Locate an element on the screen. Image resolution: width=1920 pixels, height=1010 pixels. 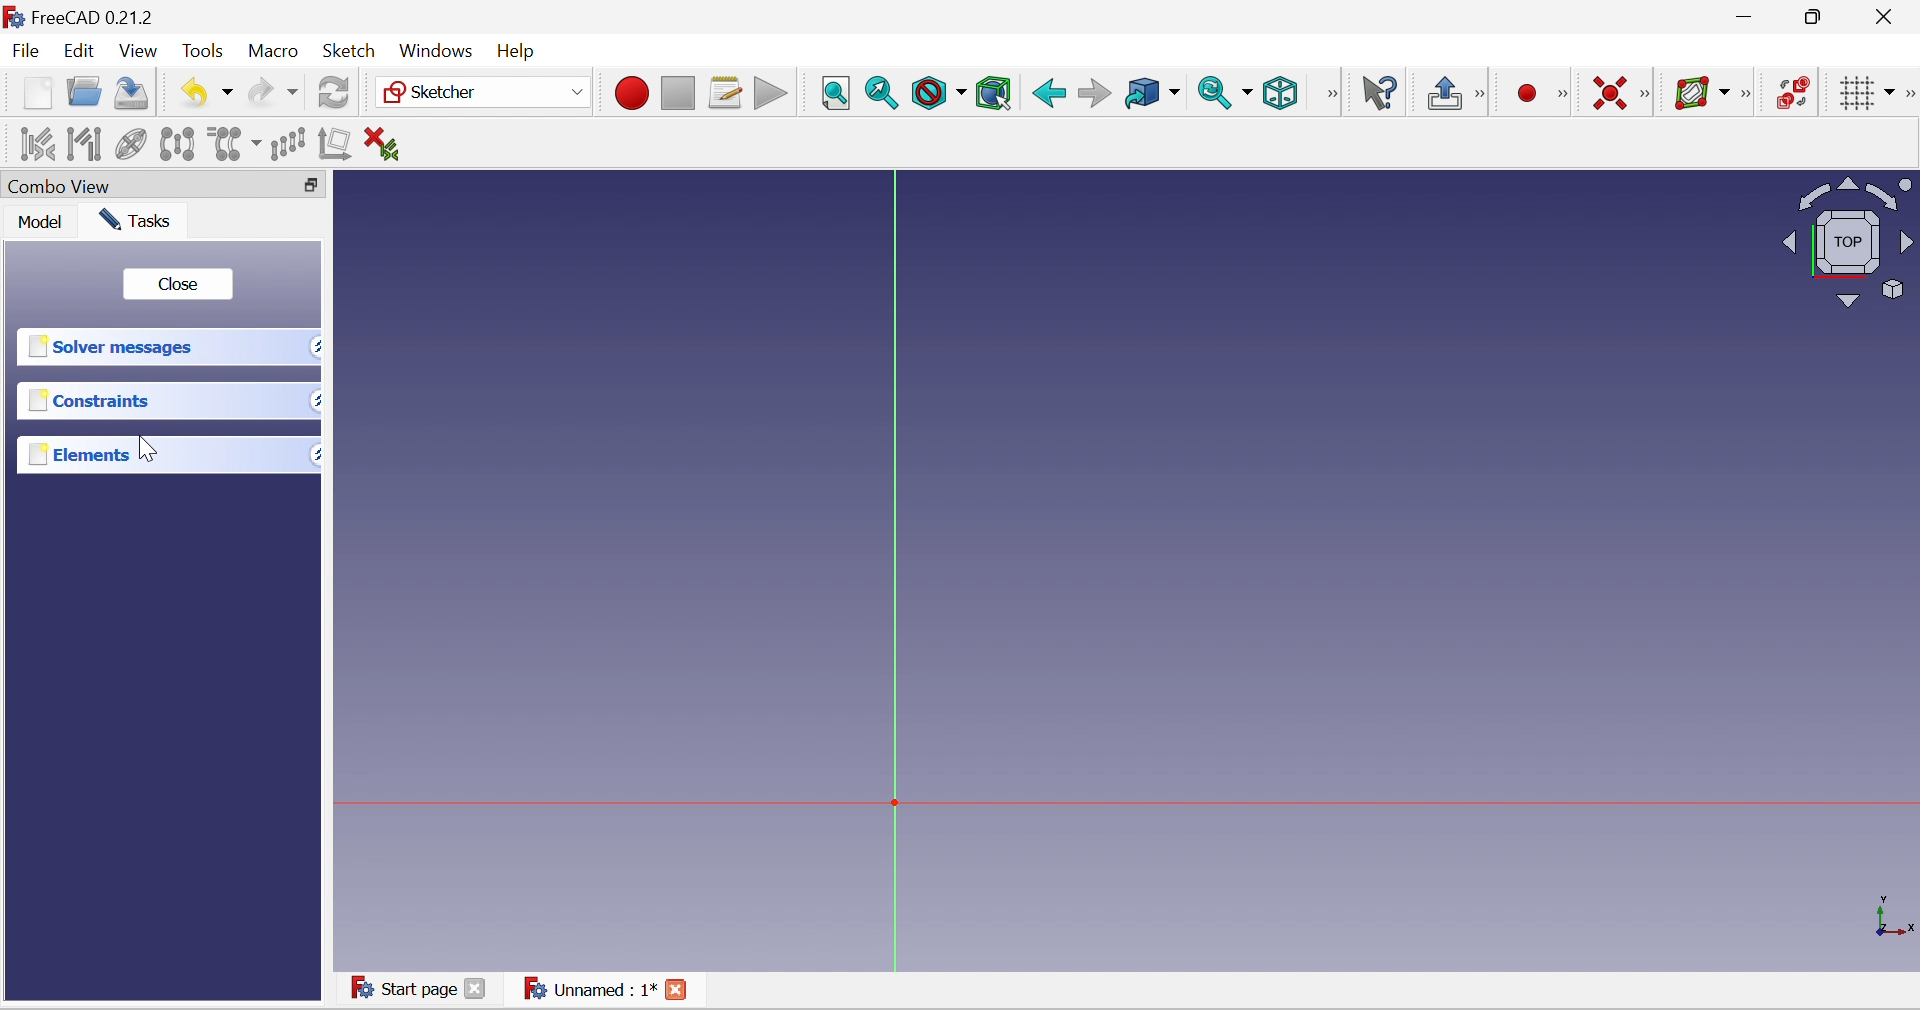
Sketch is located at coordinates (349, 53).